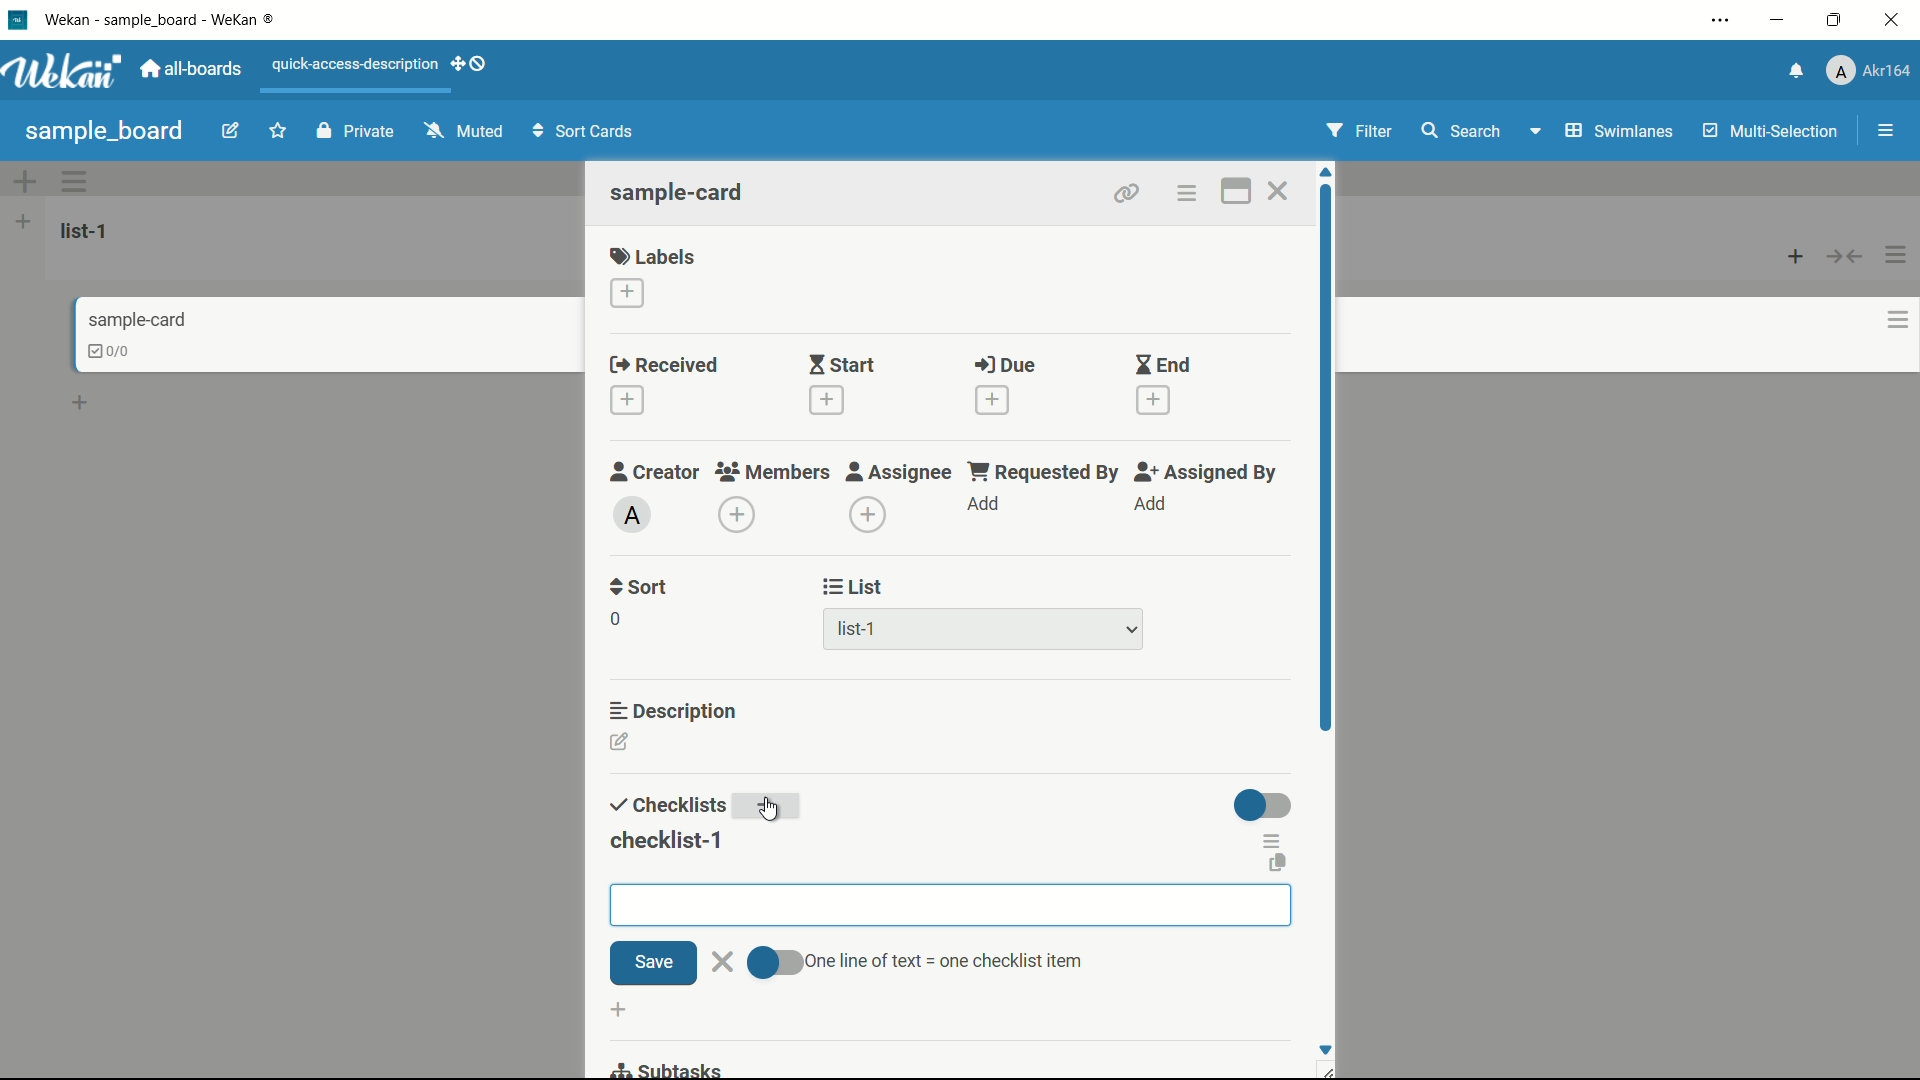 The image size is (1920, 1080). I want to click on assigned by, so click(1208, 472).